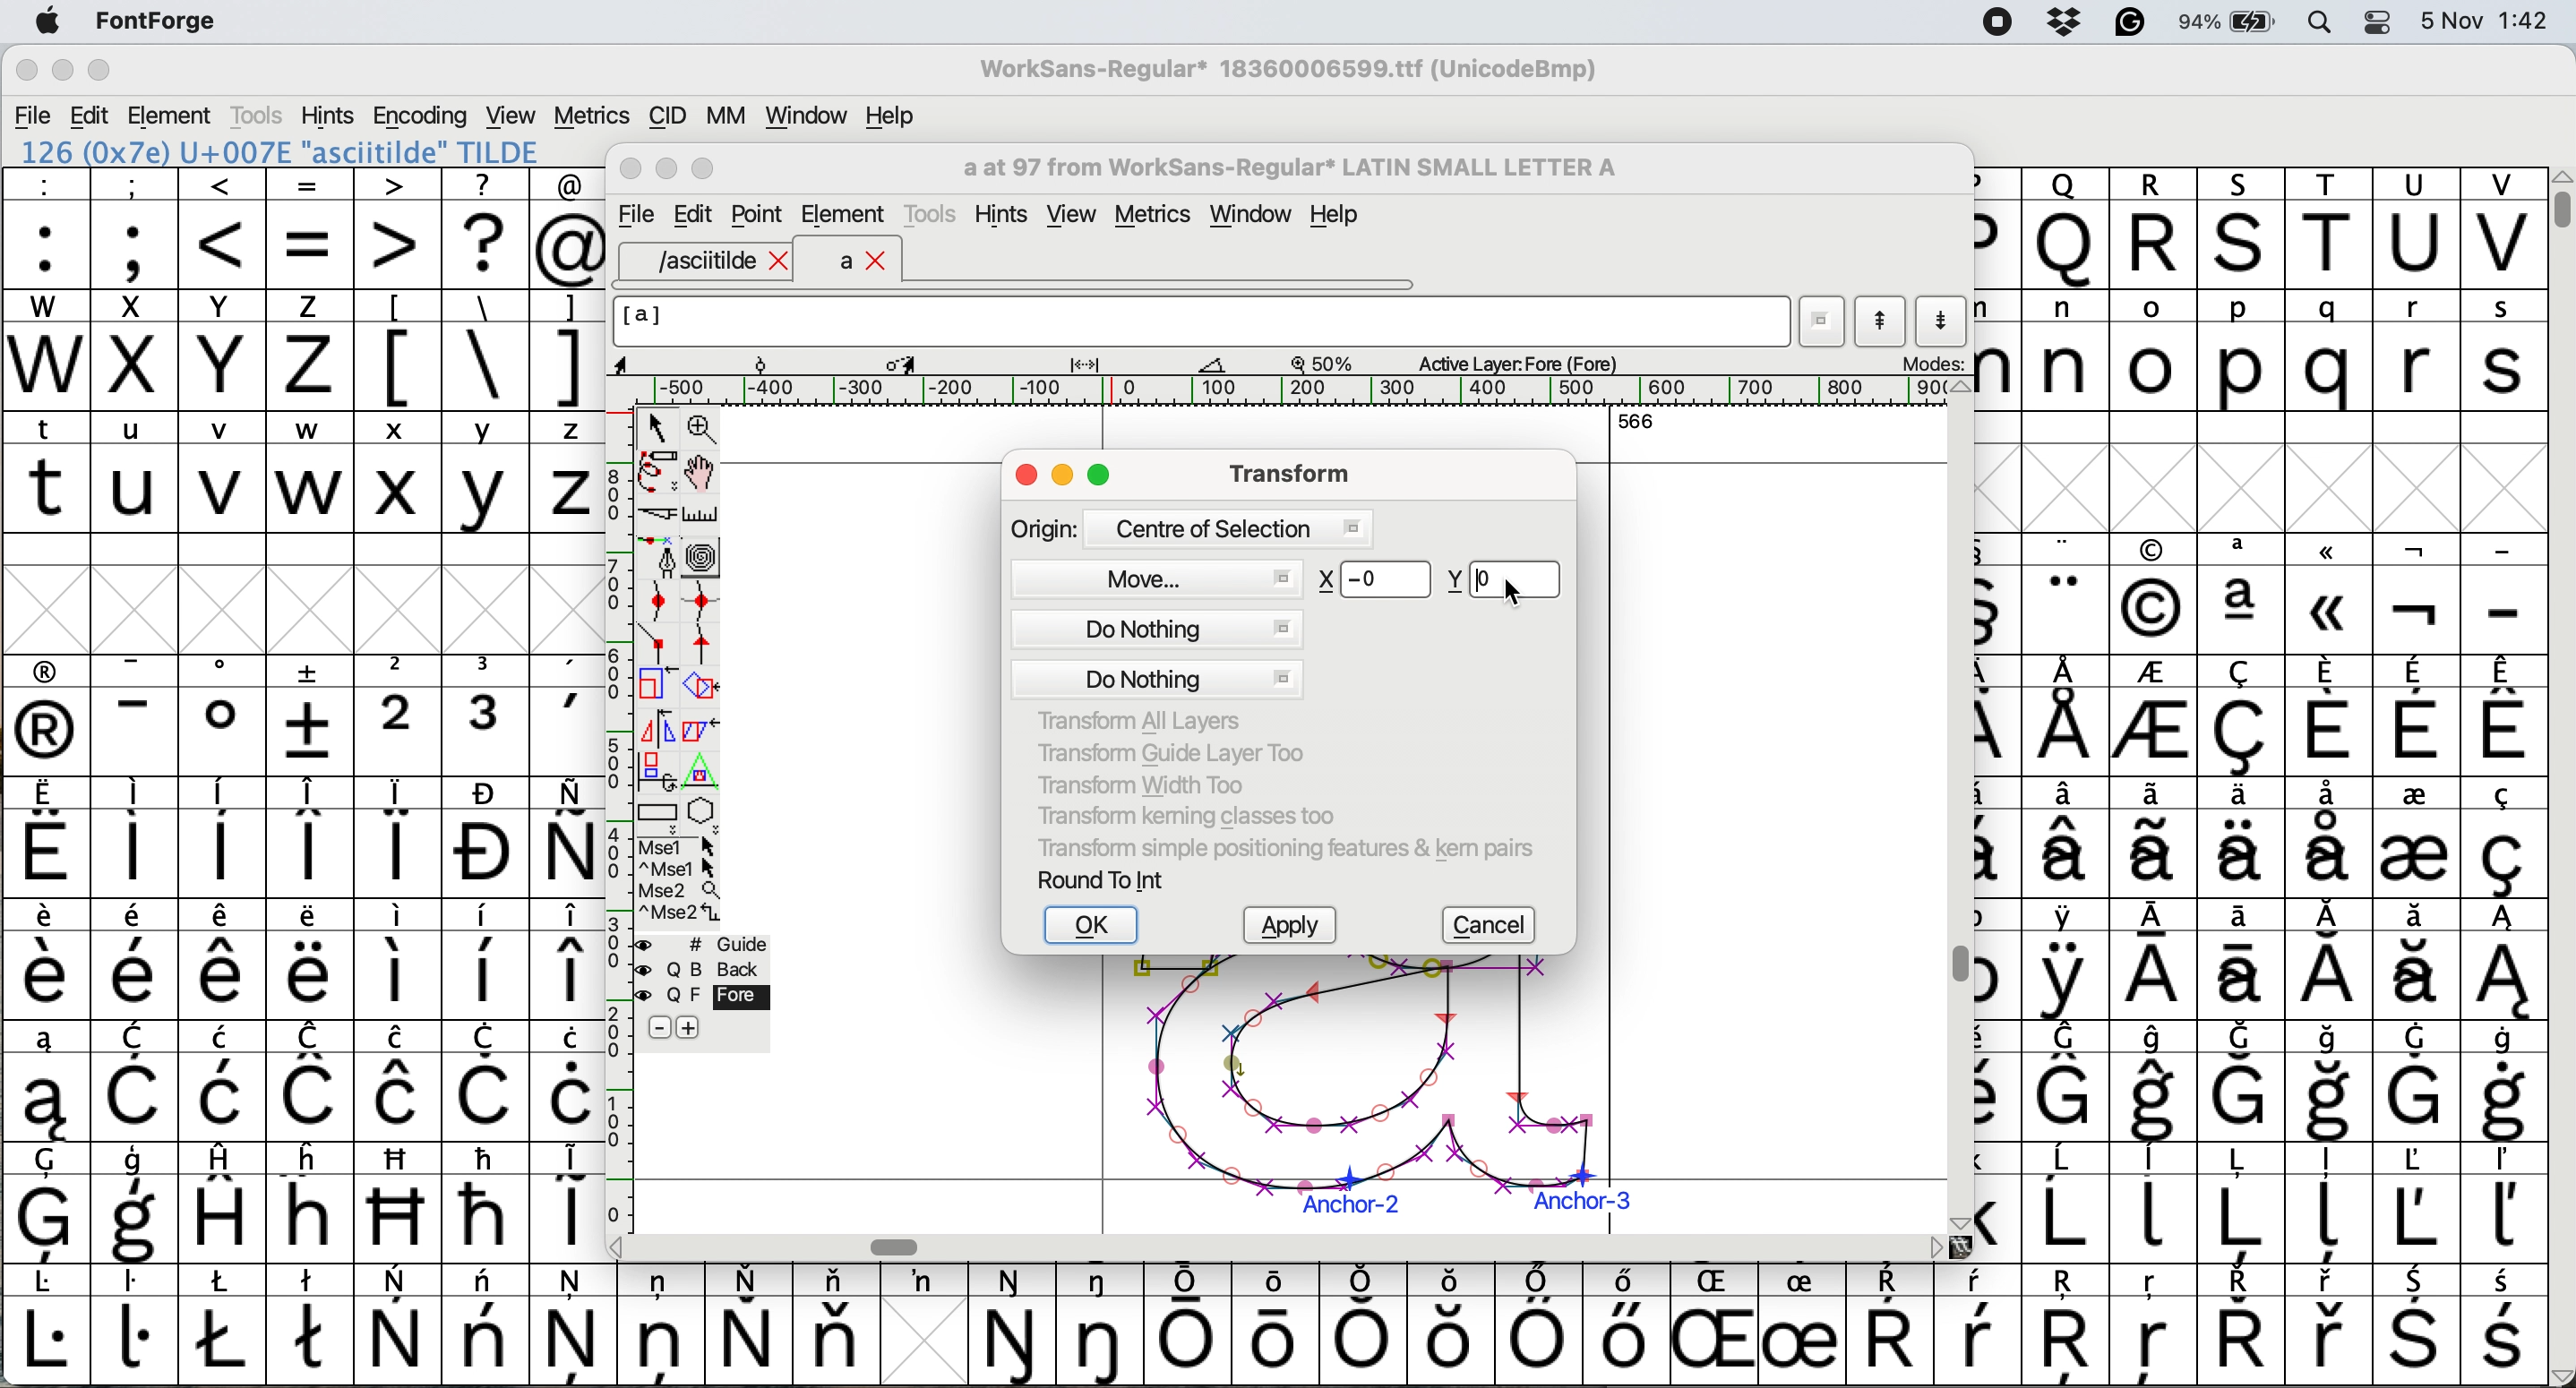 This screenshot has height=1388, width=2576. I want to click on rotat object in 3d and project back to plane, so click(654, 770).